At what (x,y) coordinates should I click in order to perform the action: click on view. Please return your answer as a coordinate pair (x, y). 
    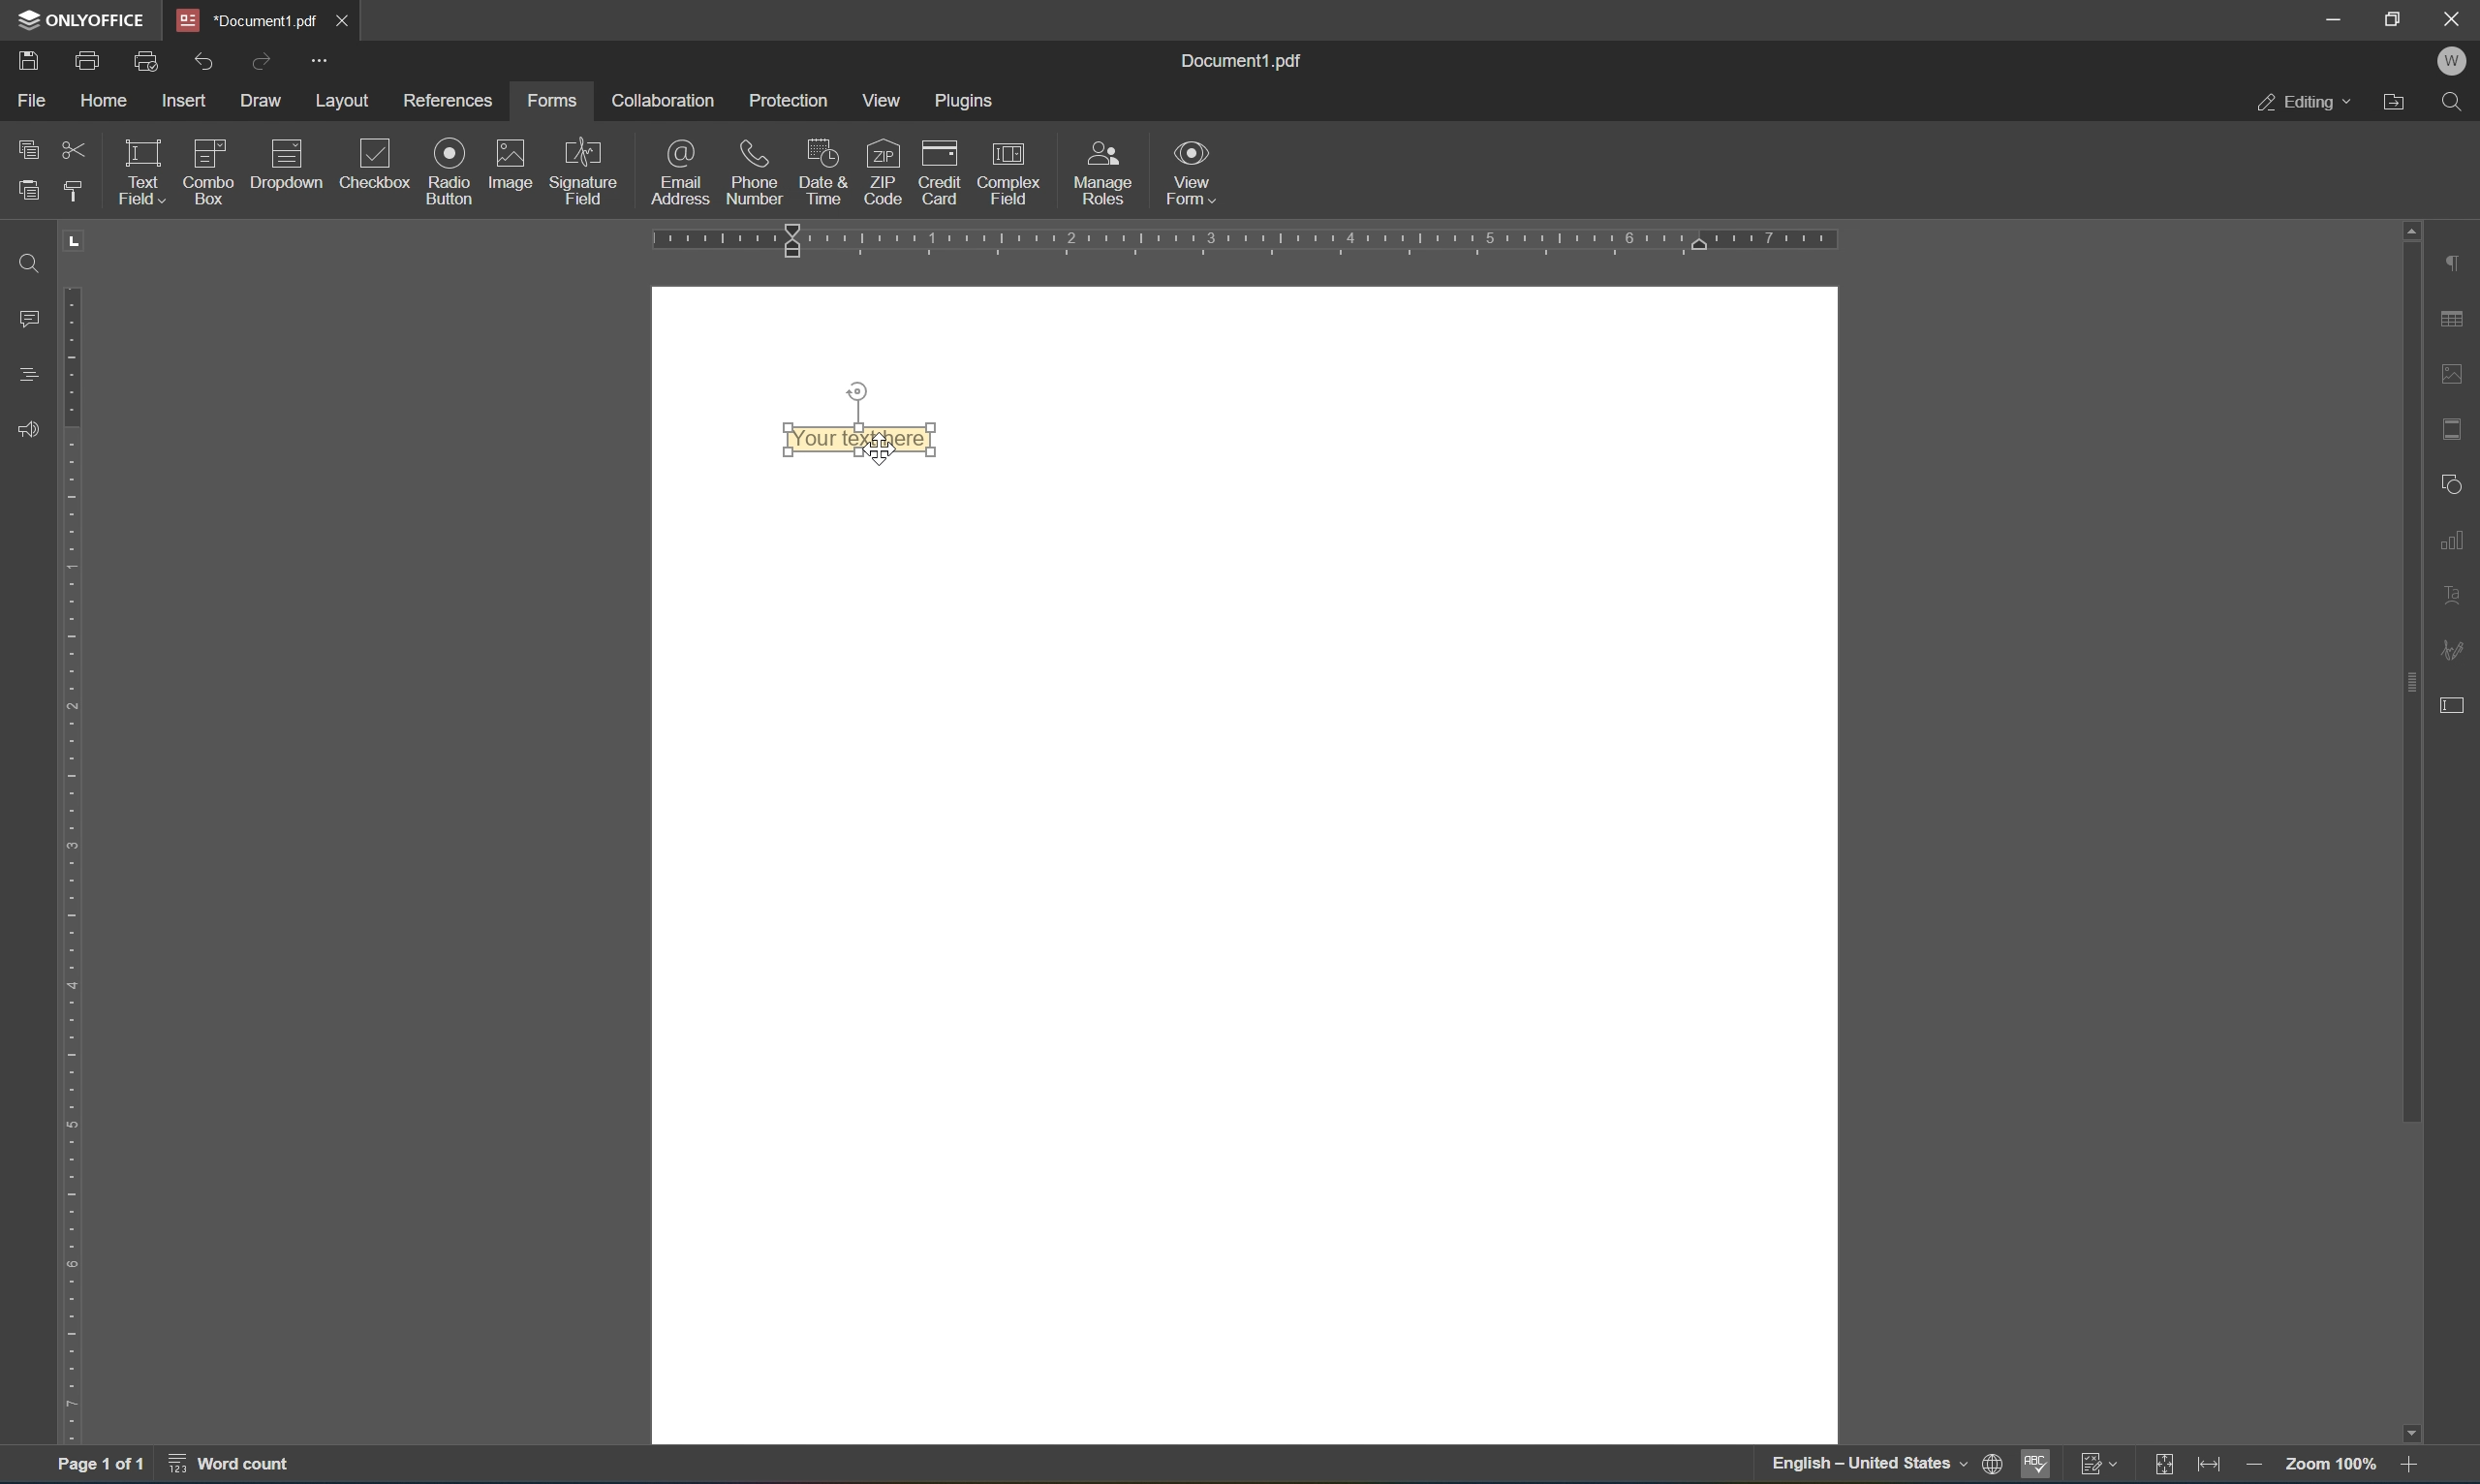
    Looking at the image, I should click on (882, 98).